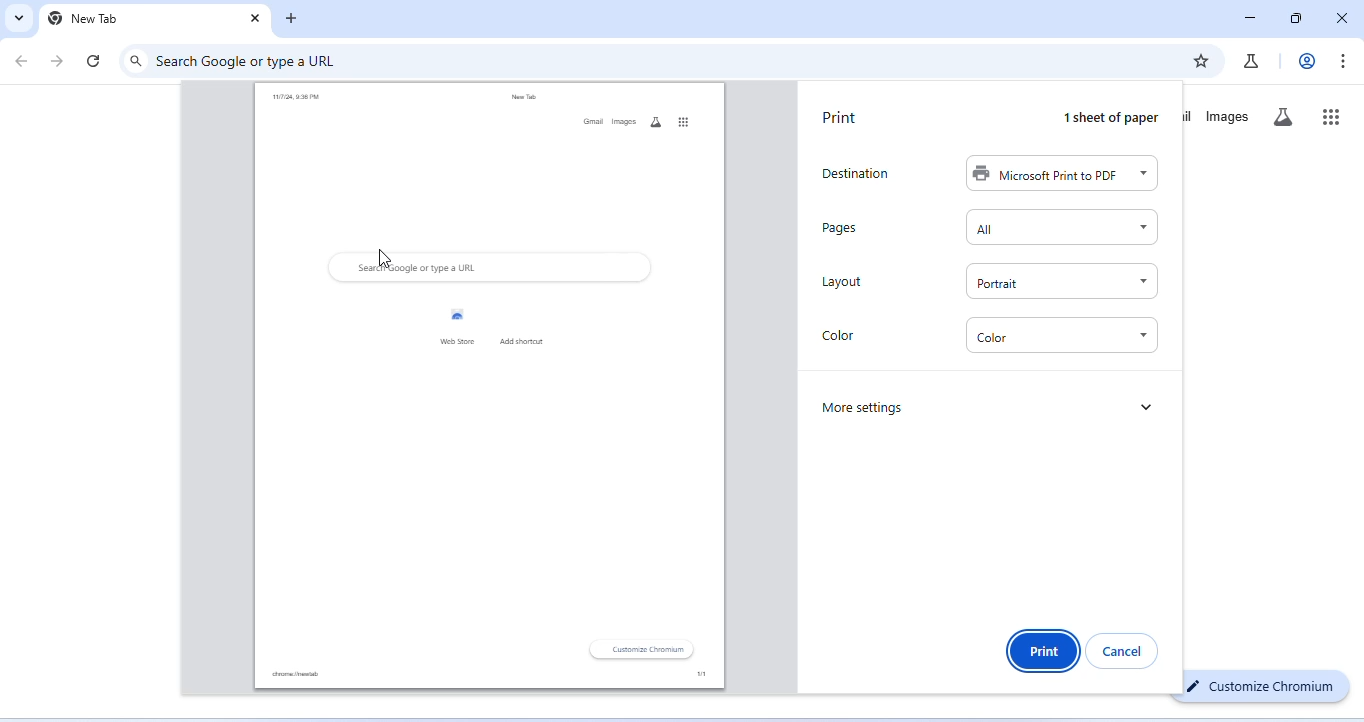 The height and width of the screenshot is (722, 1364). I want to click on customize and control chromium, so click(1345, 61).